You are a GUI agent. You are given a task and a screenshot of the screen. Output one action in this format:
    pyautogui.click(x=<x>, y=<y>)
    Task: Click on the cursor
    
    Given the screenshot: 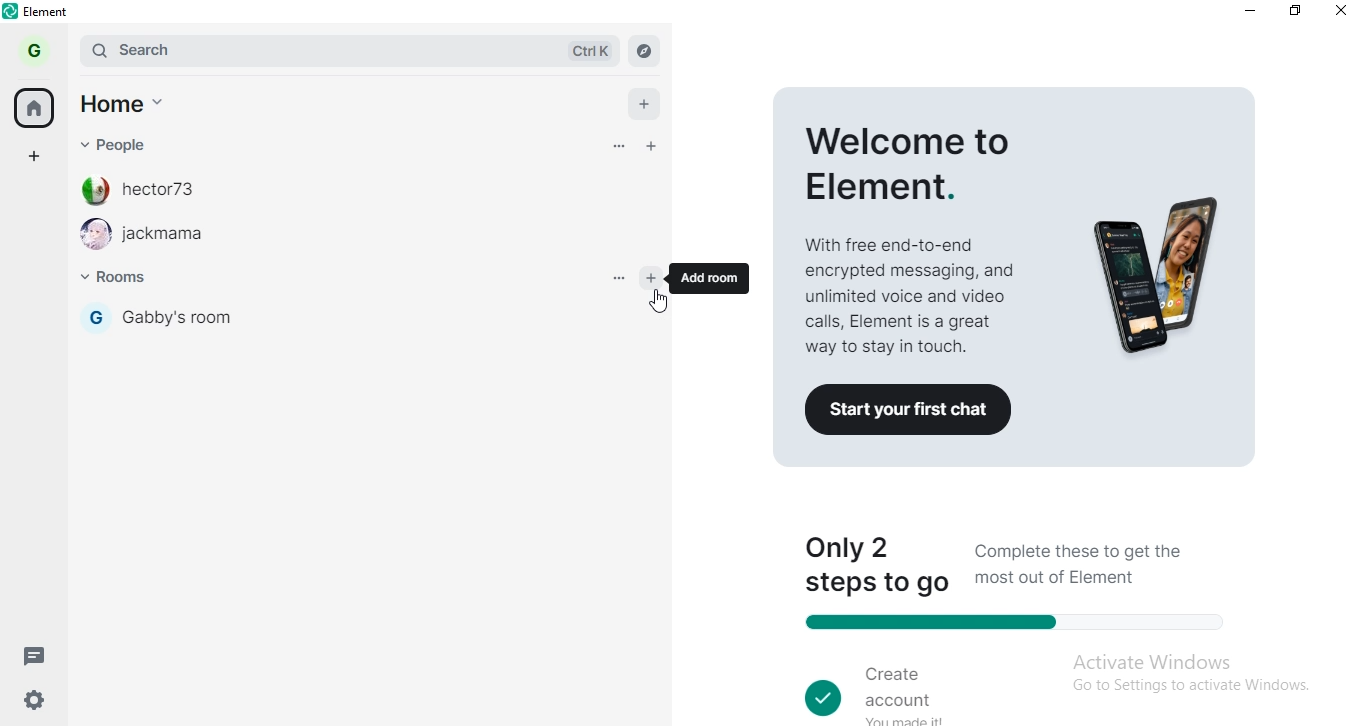 What is the action you would take?
    pyautogui.click(x=658, y=301)
    